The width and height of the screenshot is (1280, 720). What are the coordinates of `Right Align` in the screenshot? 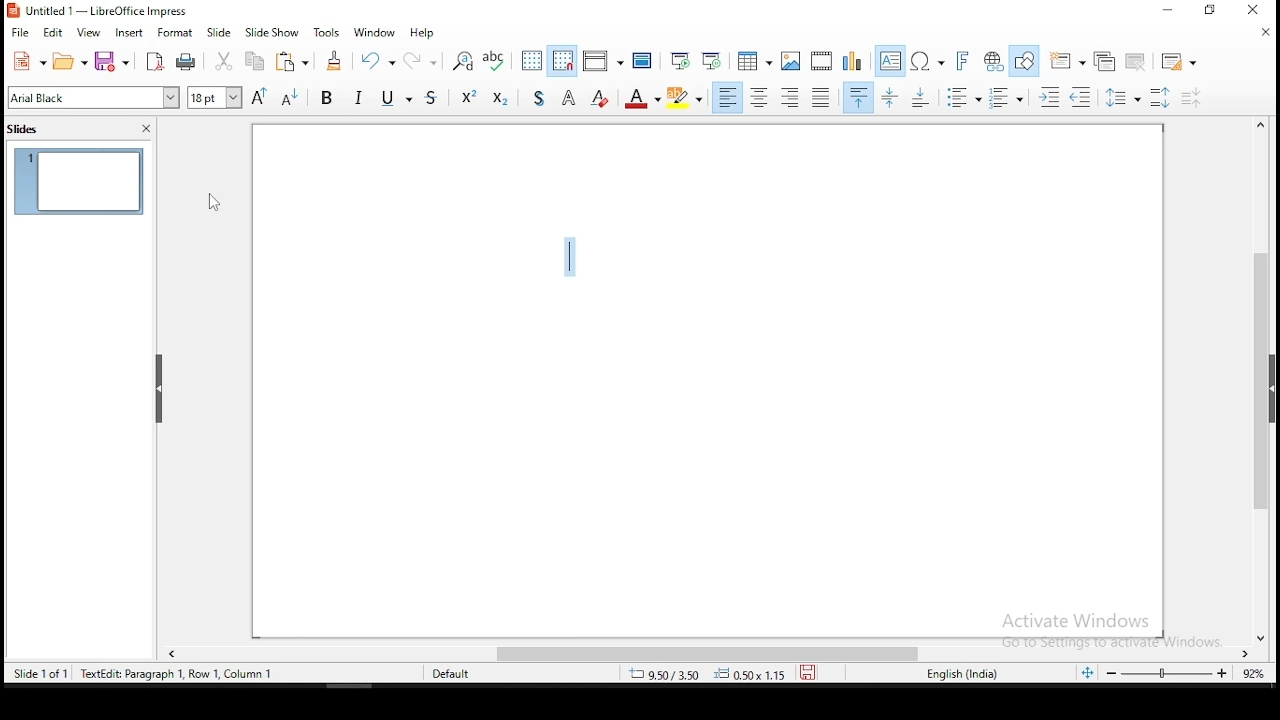 It's located at (791, 97).